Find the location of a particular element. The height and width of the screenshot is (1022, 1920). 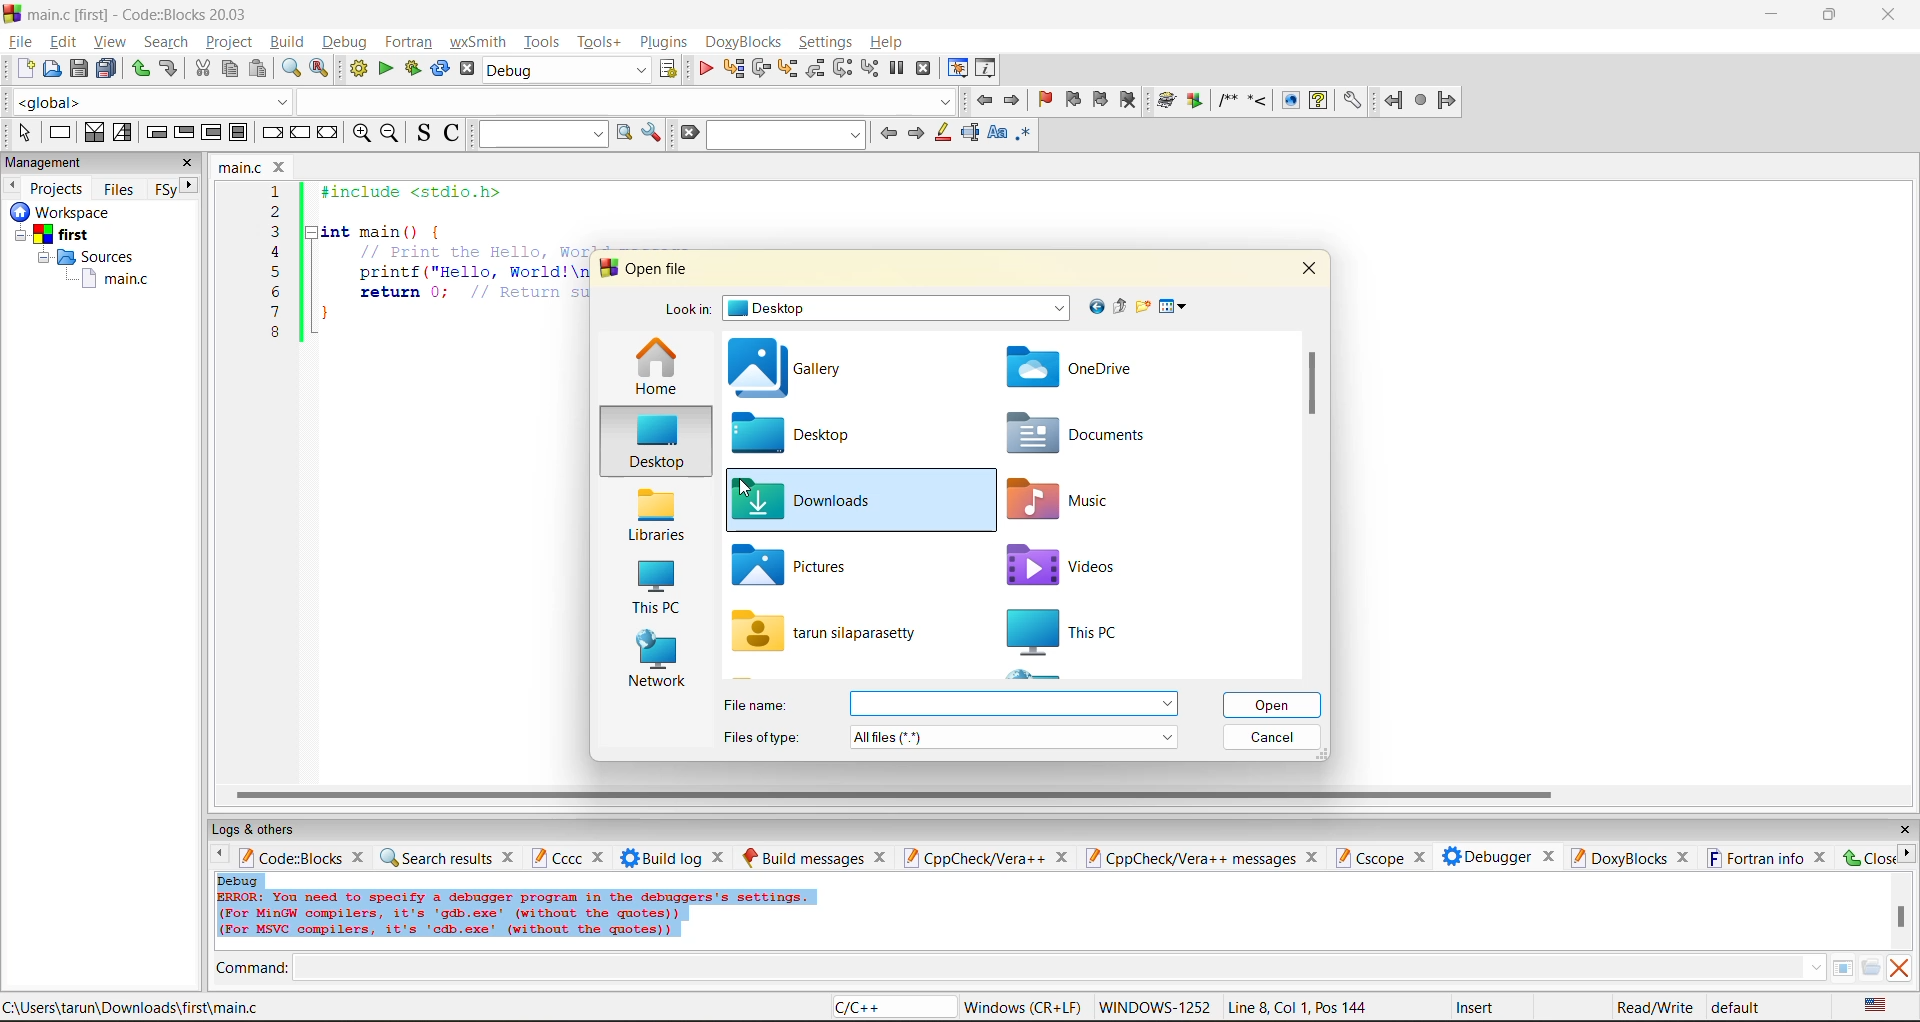

logo is located at coordinates (606, 268).